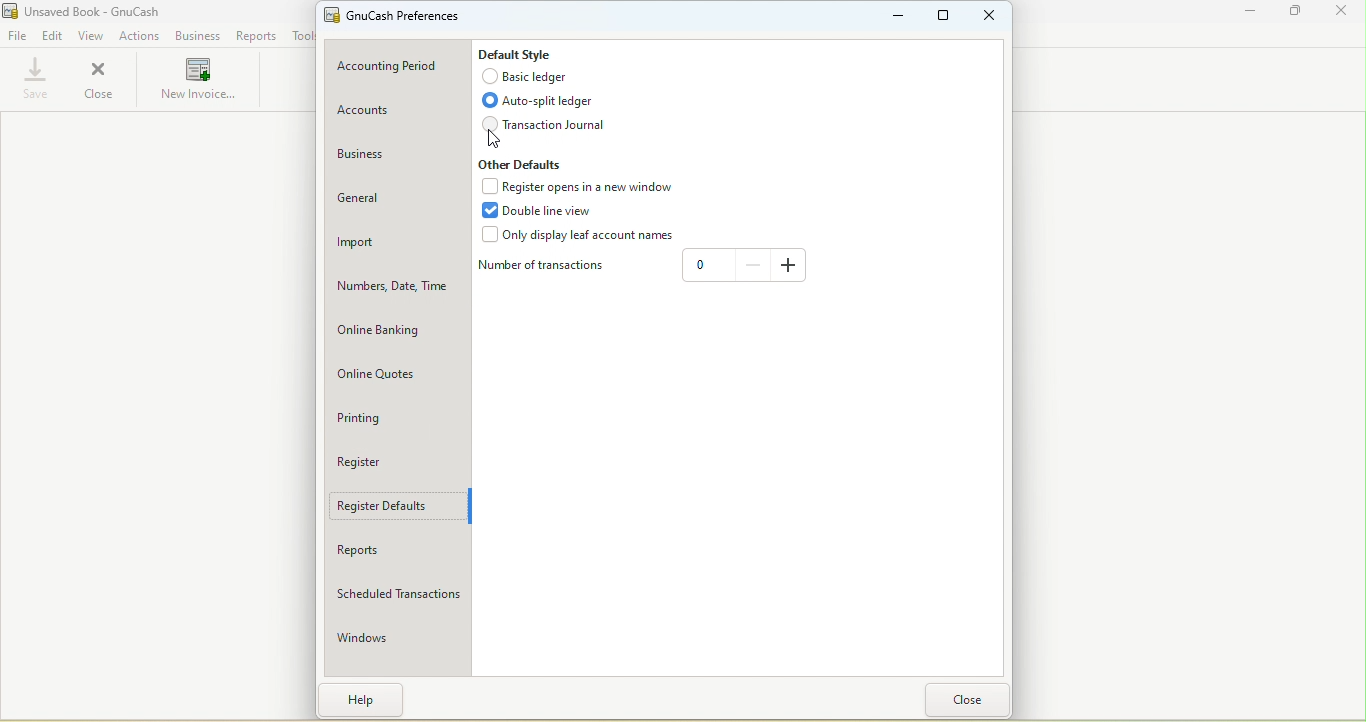 This screenshot has height=722, width=1366. Describe the element at coordinates (546, 102) in the screenshot. I see `Auto-split ledger` at that location.